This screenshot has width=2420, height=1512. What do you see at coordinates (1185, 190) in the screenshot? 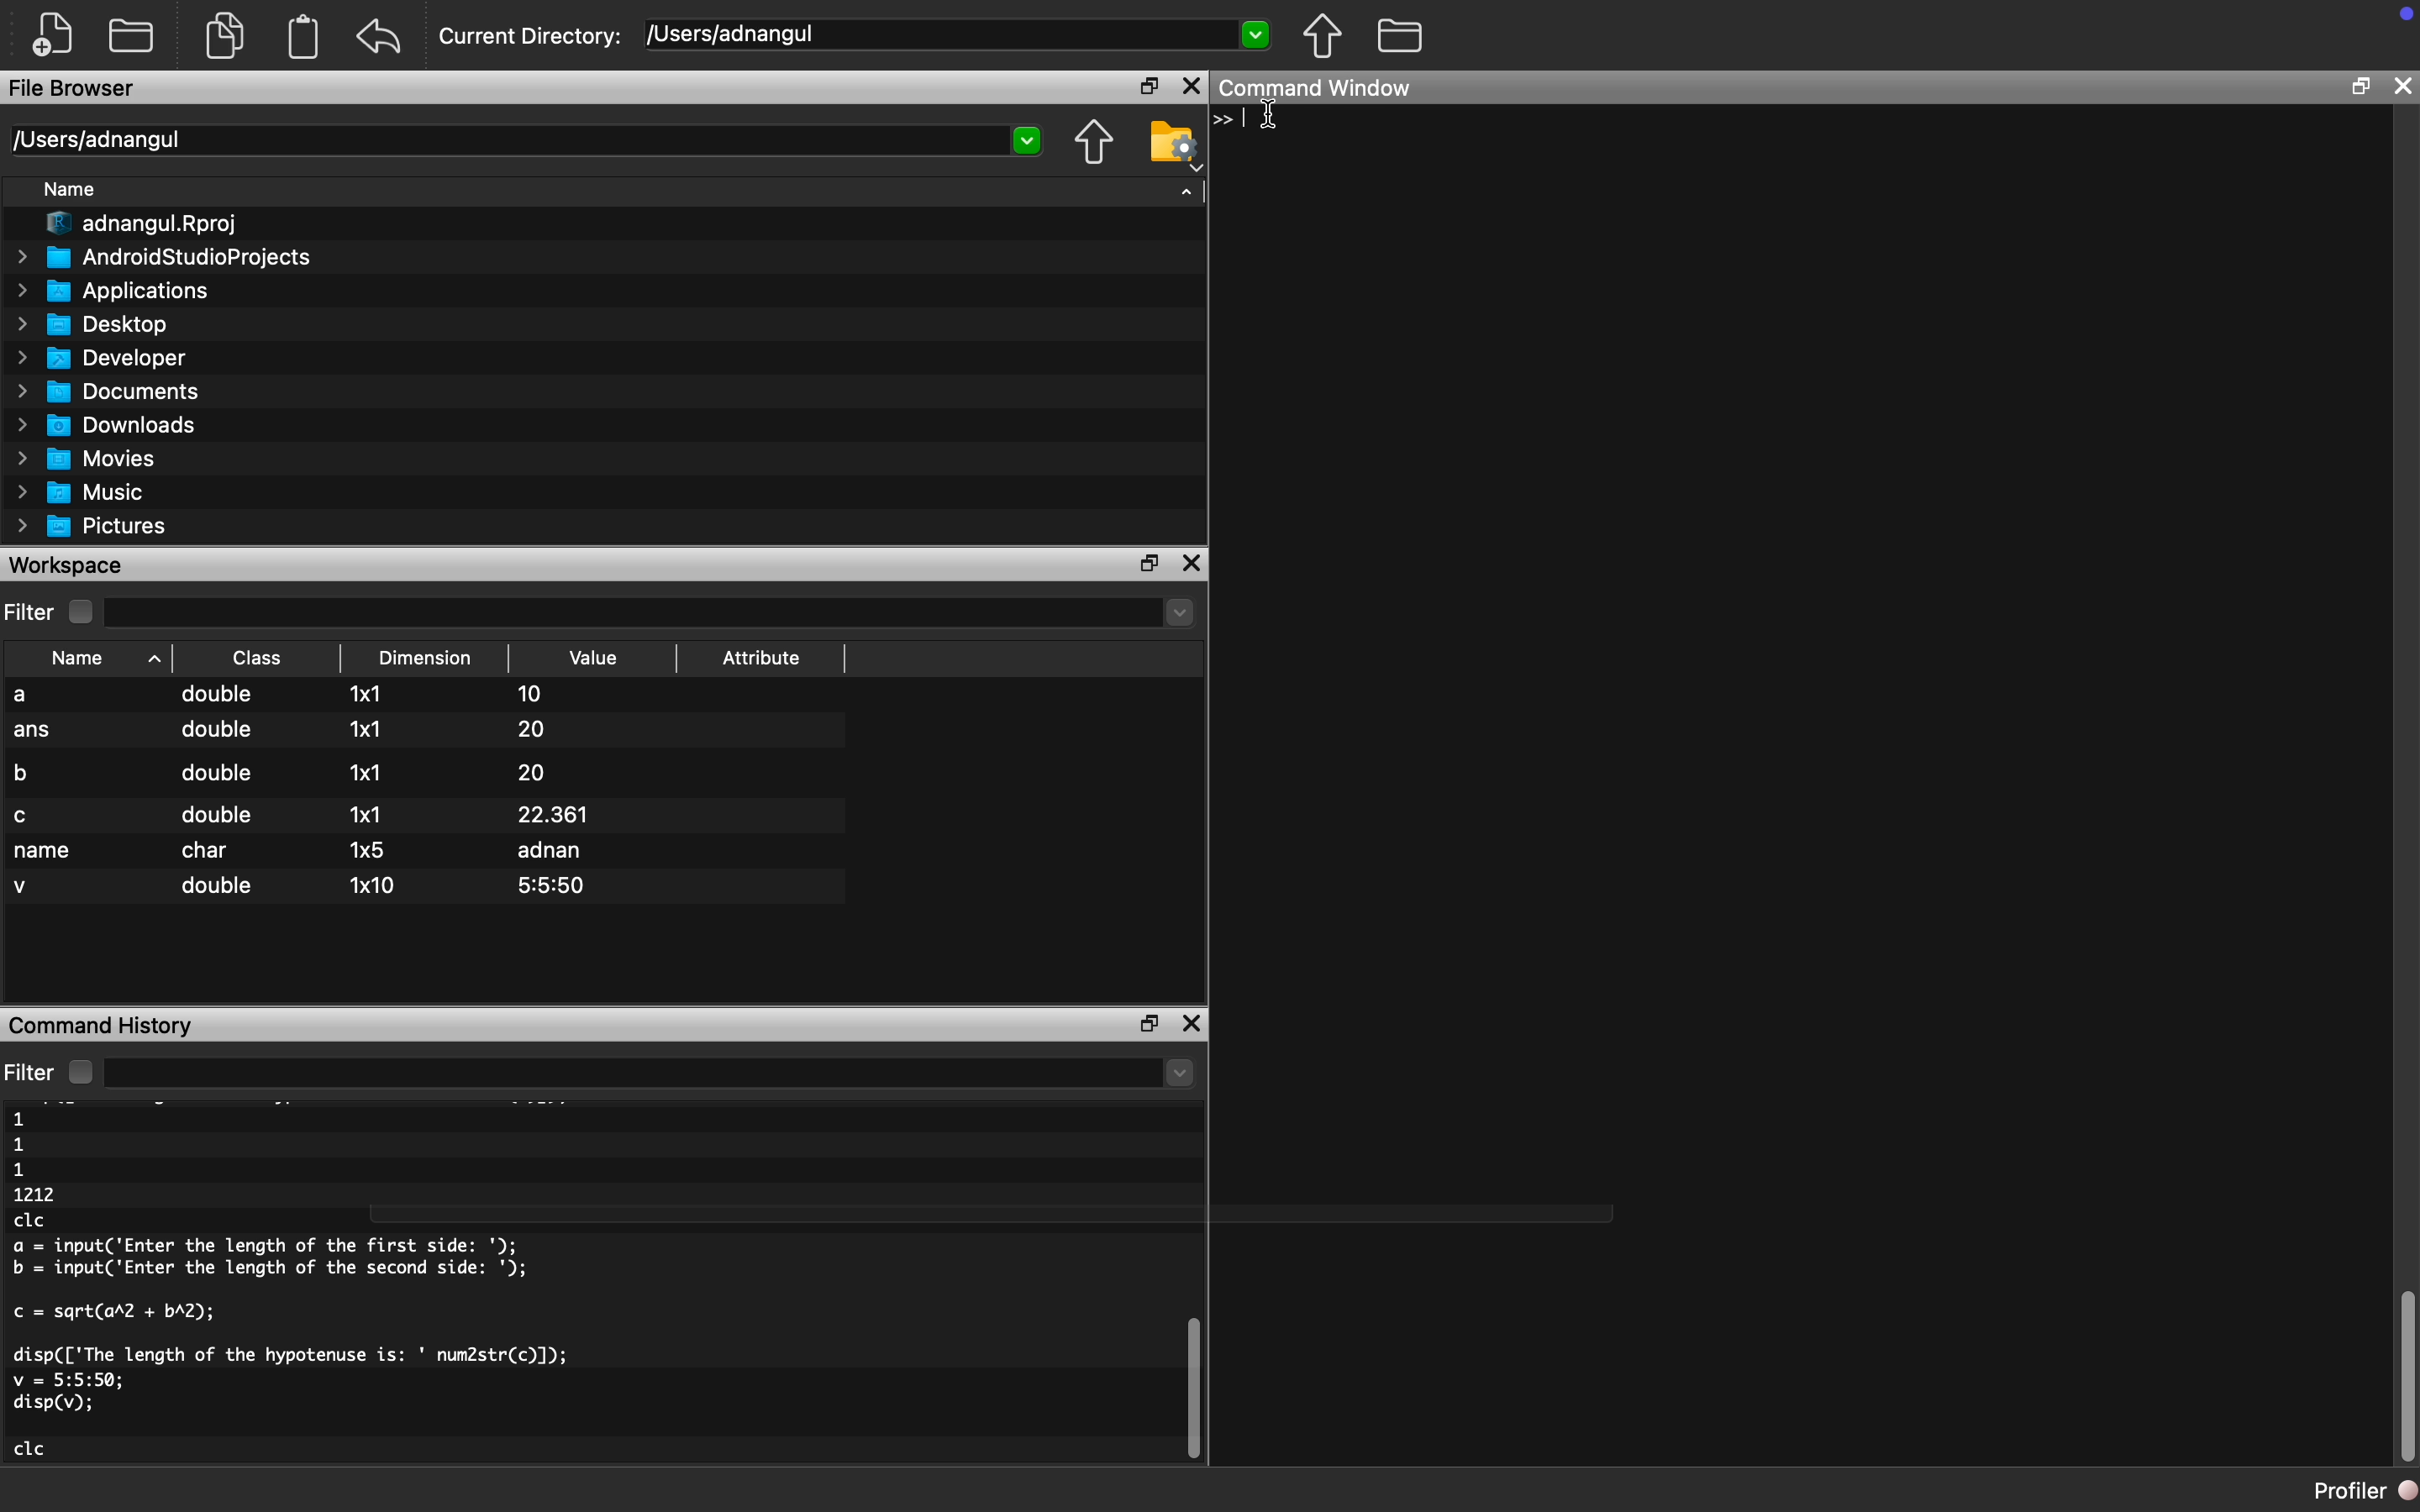
I see `Dropdown` at bounding box center [1185, 190].